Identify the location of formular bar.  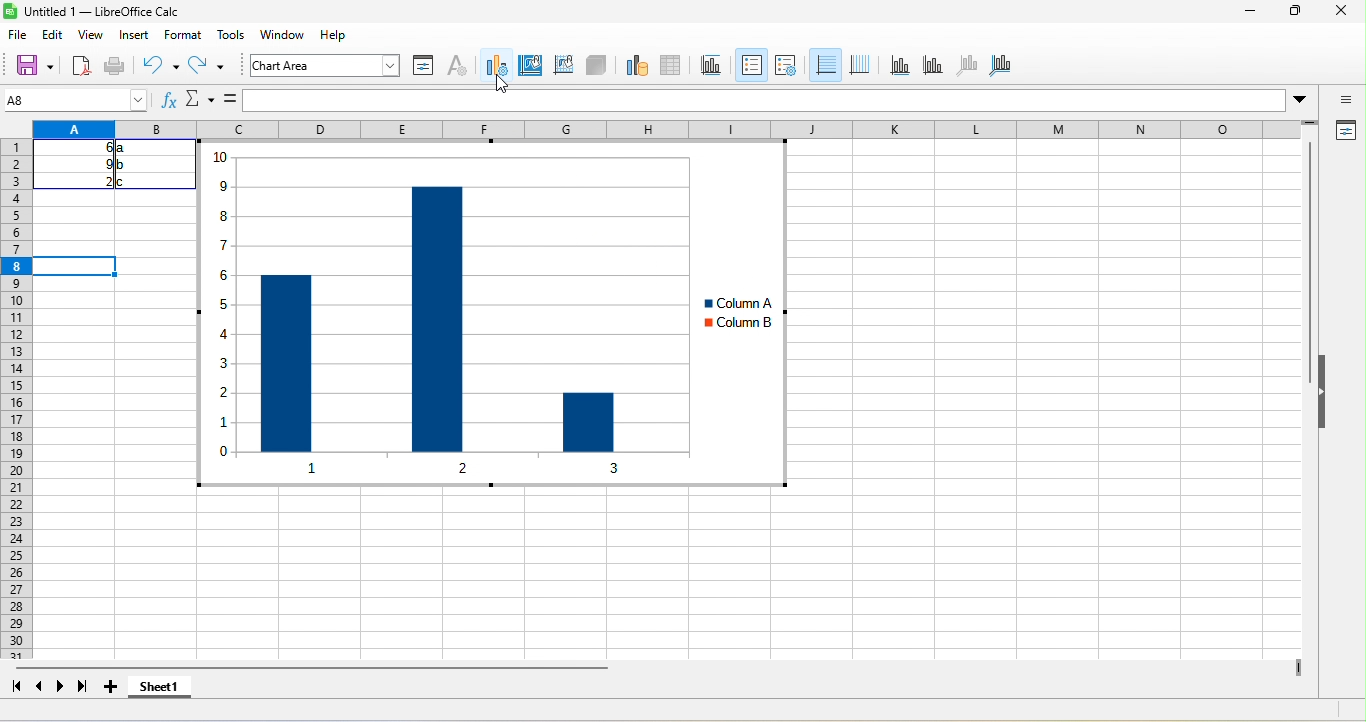
(768, 102).